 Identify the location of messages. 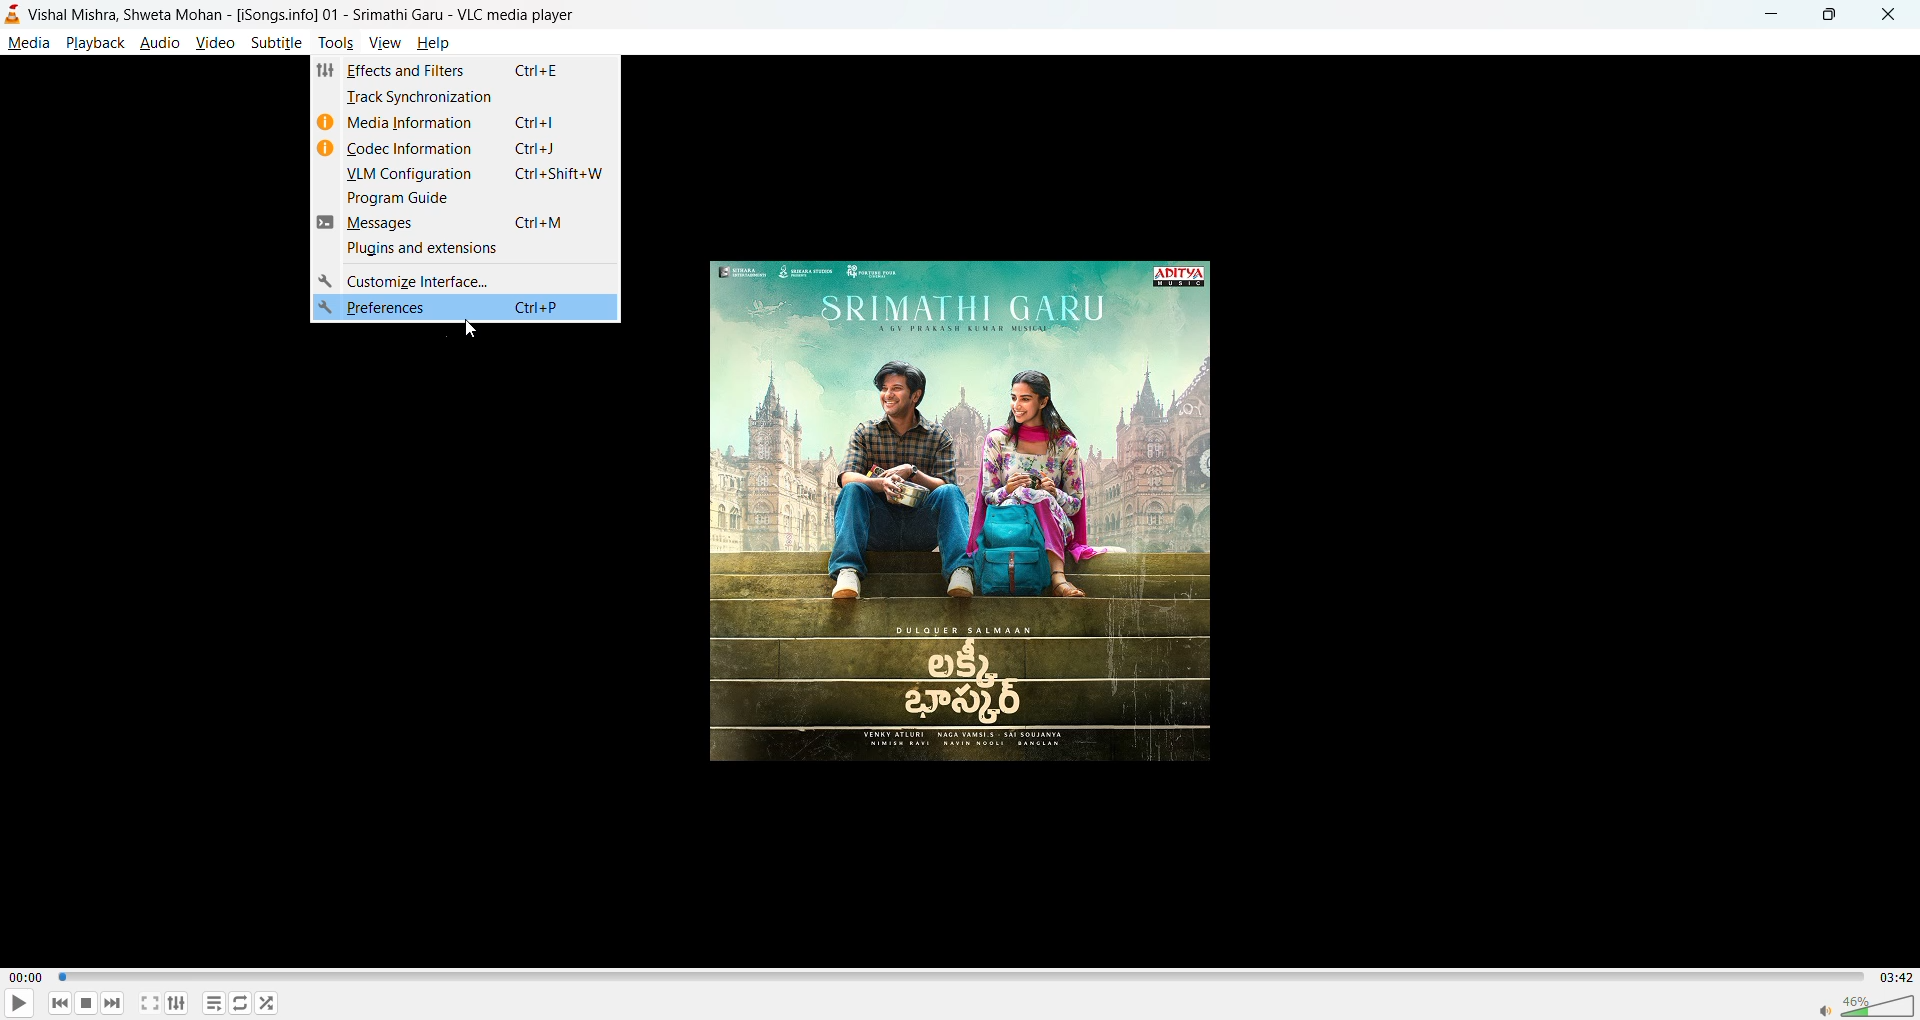
(391, 225).